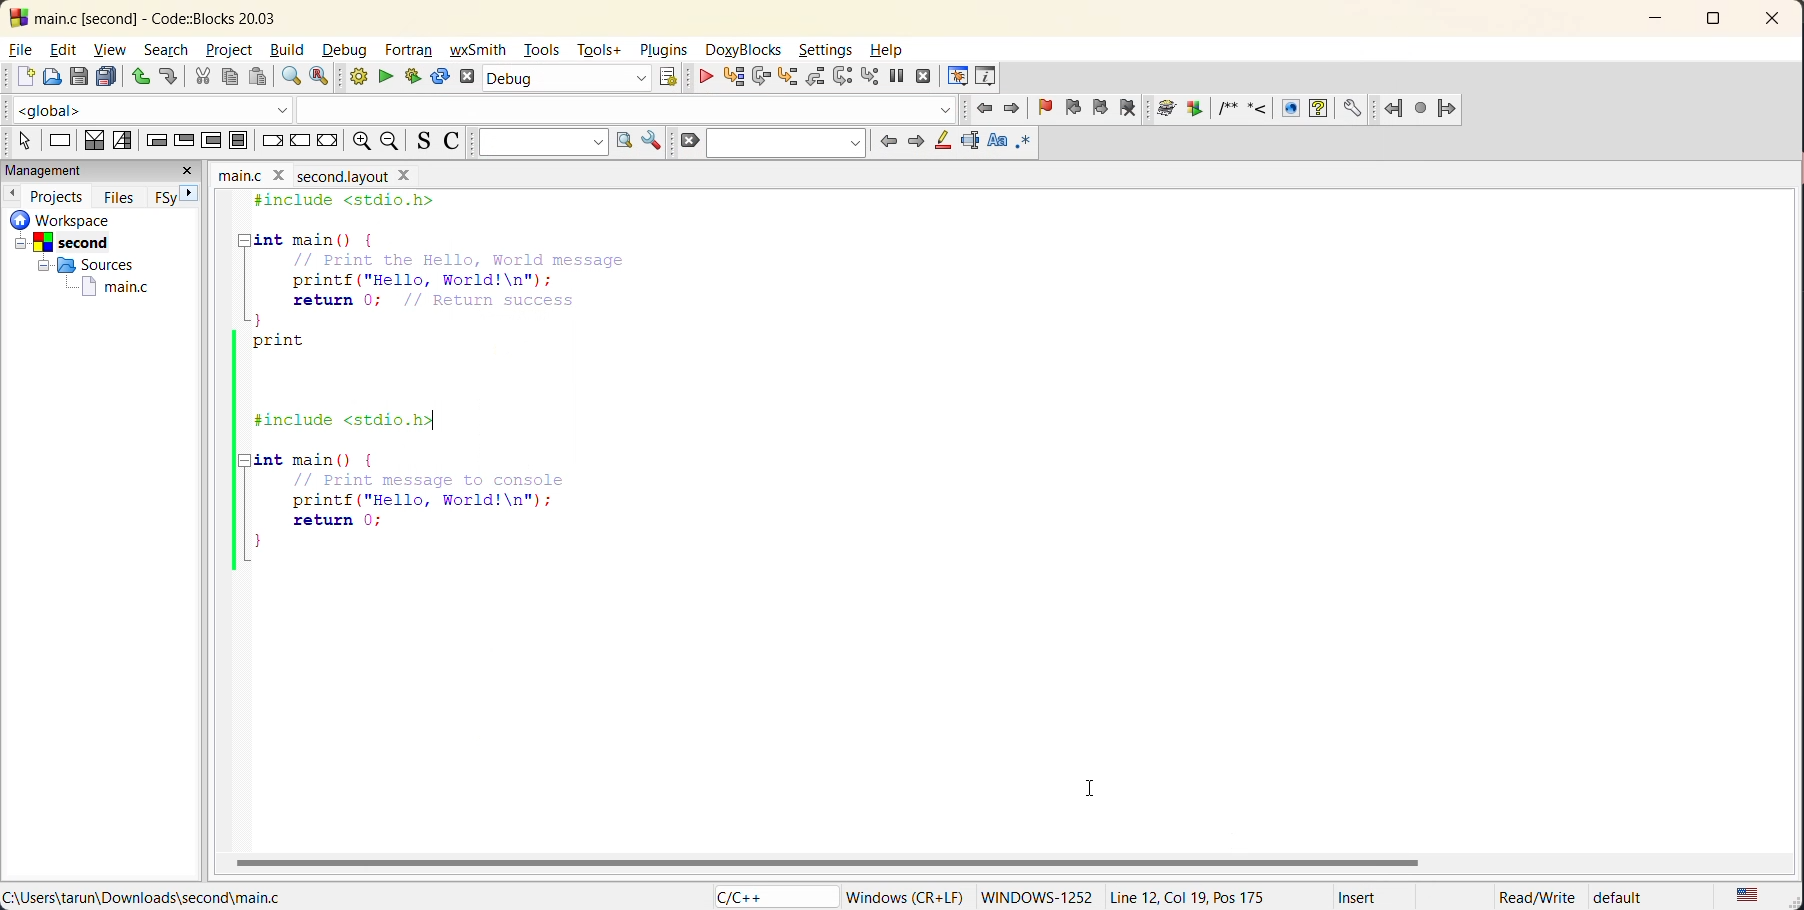  Describe the element at coordinates (199, 76) in the screenshot. I see `cut` at that location.